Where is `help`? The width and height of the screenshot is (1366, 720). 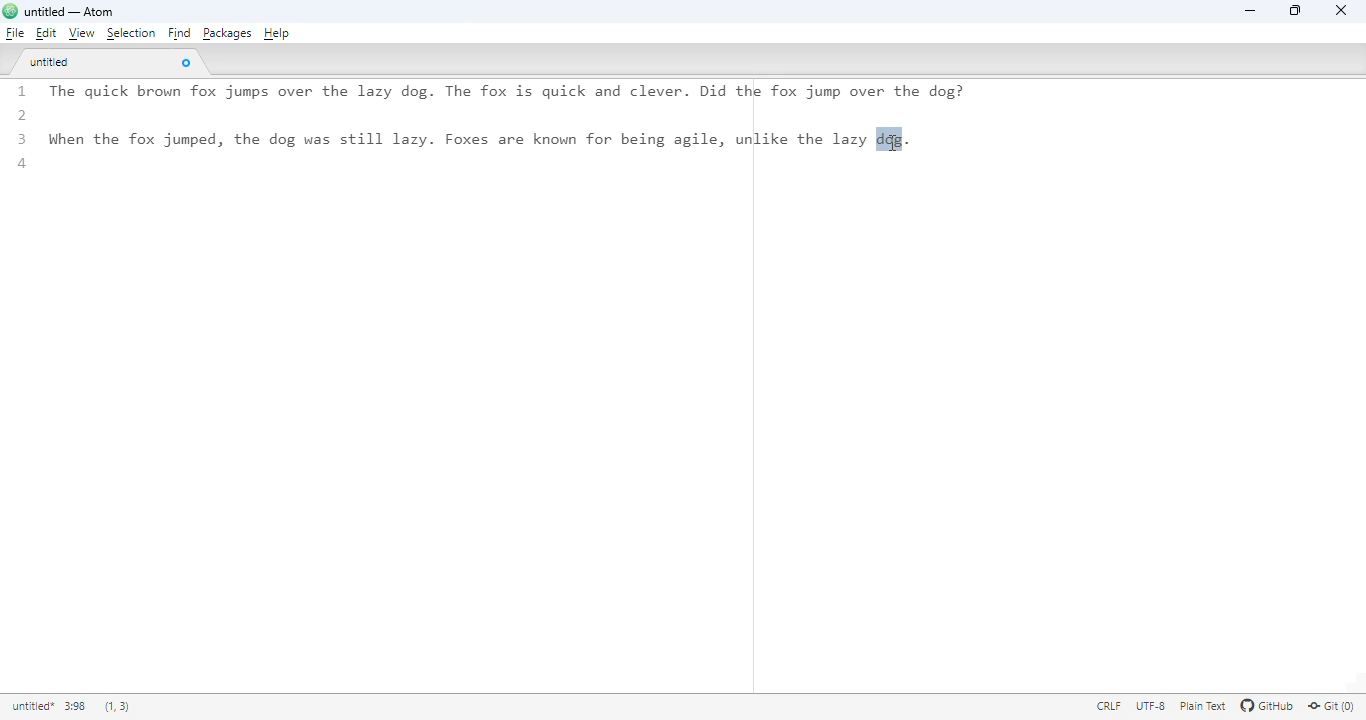
help is located at coordinates (277, 34).